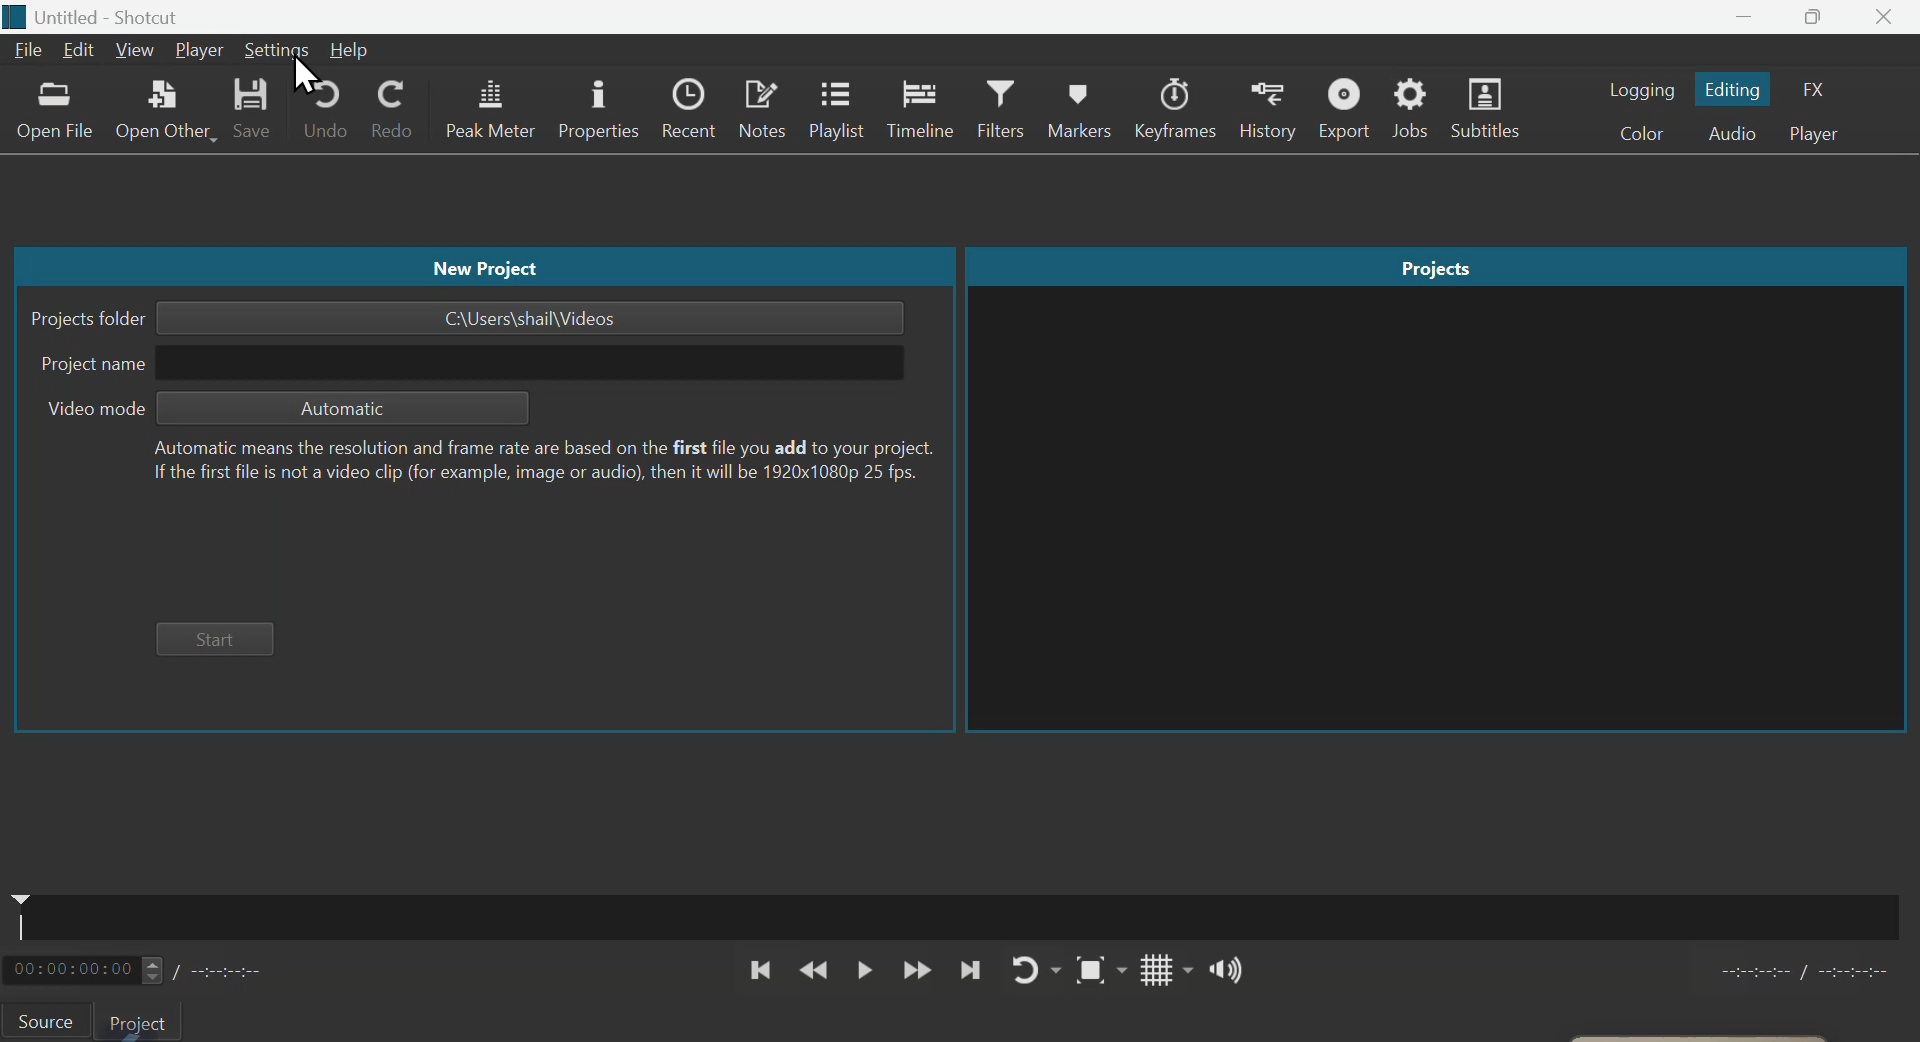 The height and width of the screenshot is (1042, 1920). What do you see at coordinates (1738, 88) in the screenshot?
I see `Editing` at bounding box center [1738, 88].